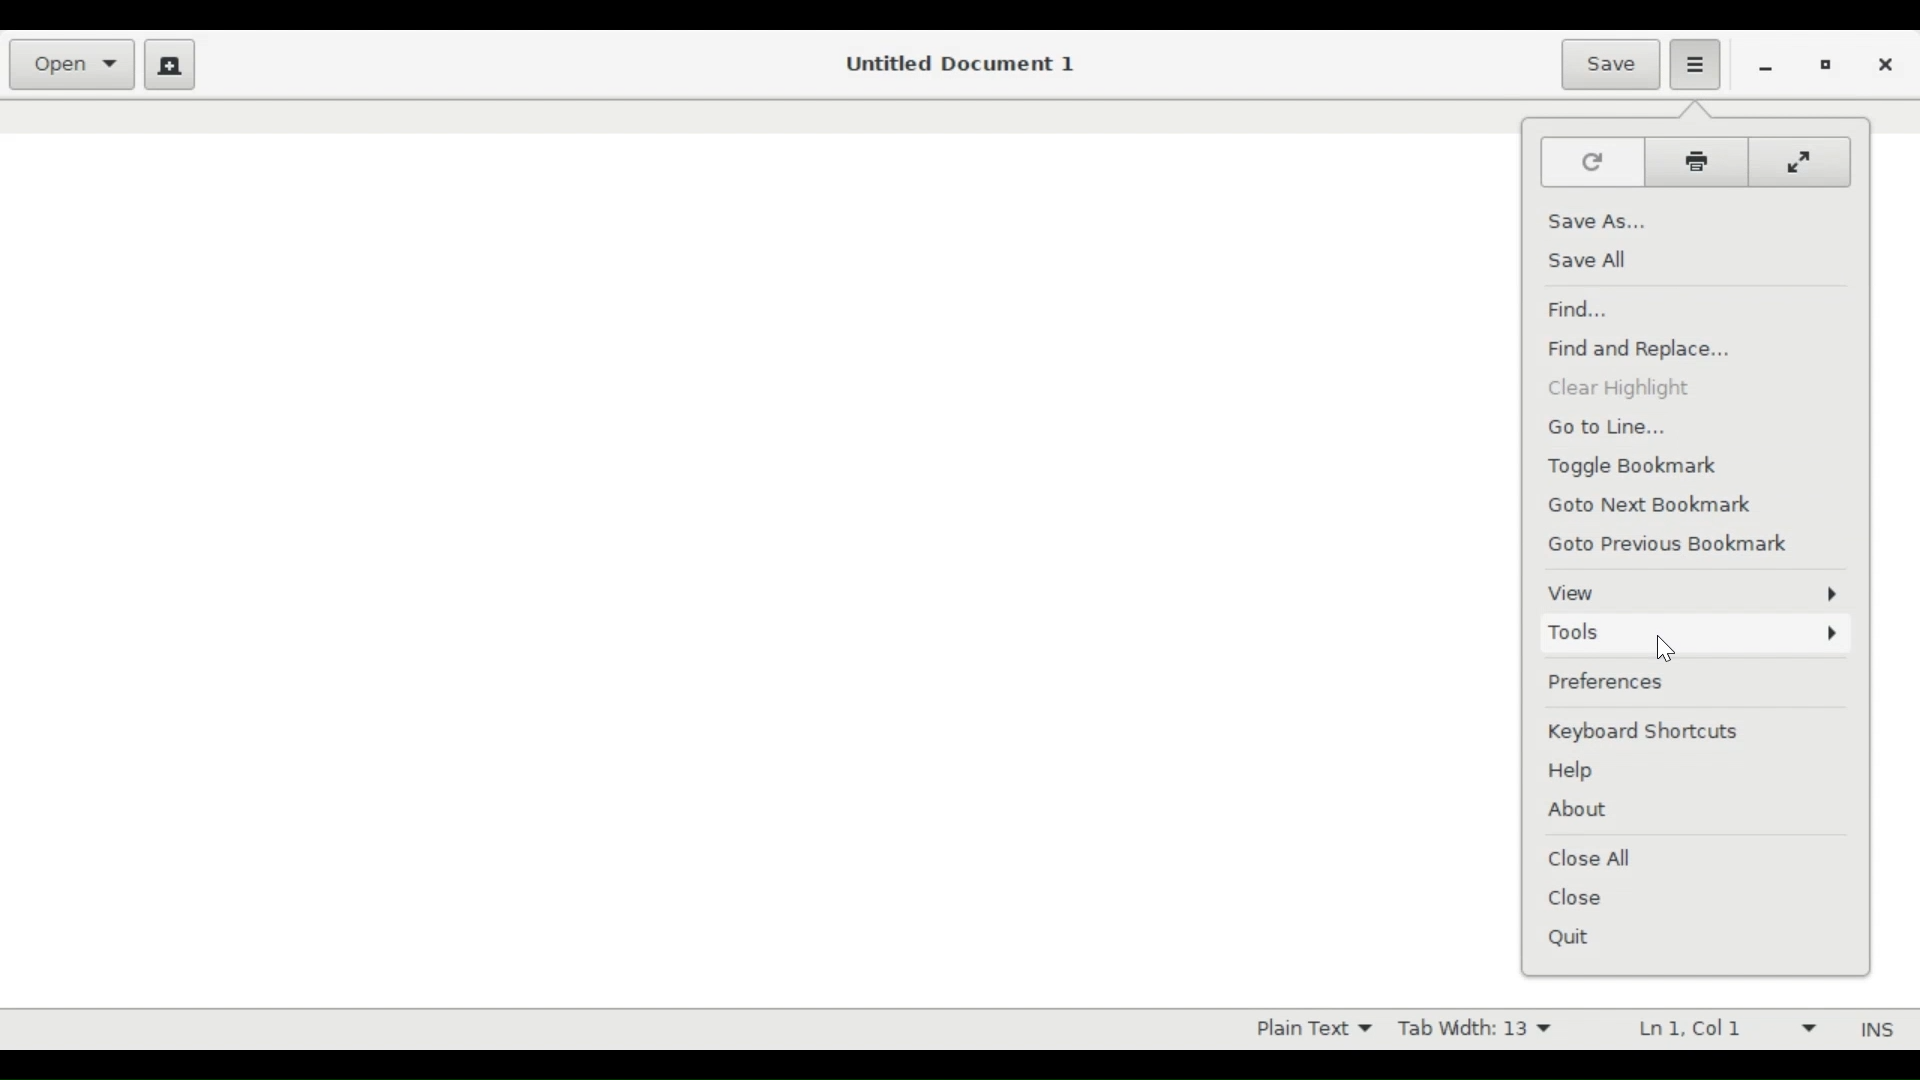 Image resolution: width=1920 pixels, height=1080 pixels. What do you see at coordinates (1762, 67) in the screenshot?
I see `minimize` at bounding box center [1762, 67].